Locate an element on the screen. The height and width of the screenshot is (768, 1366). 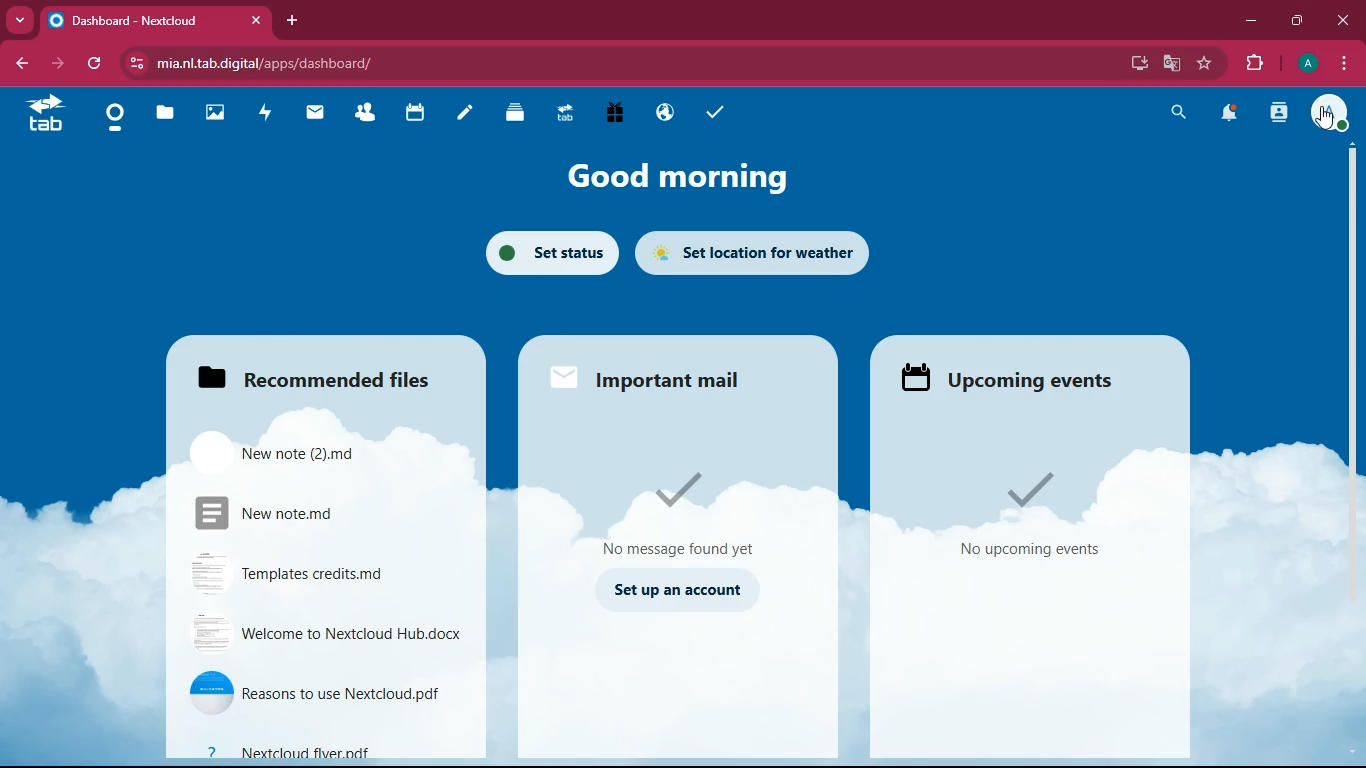
file is located at coordinates (289, 449).